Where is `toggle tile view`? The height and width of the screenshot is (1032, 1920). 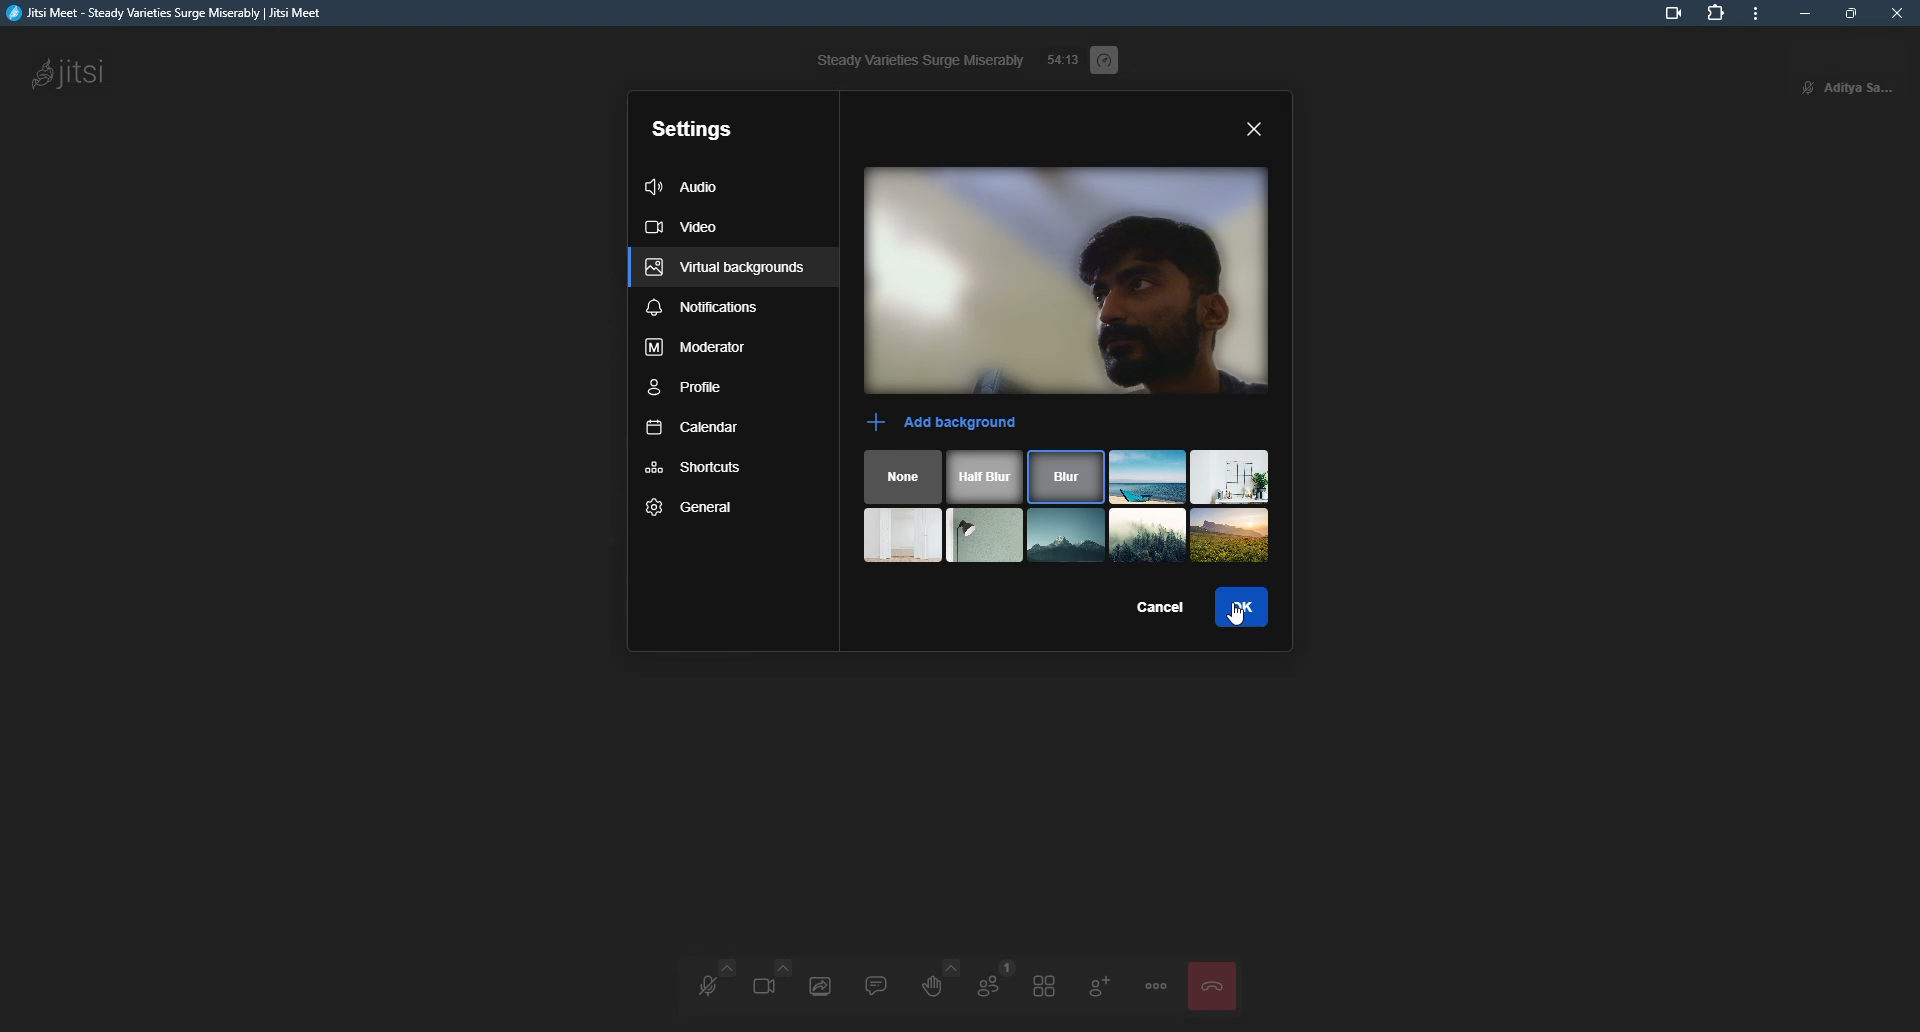 toggle tile view is located at coordinates (1046, 985).